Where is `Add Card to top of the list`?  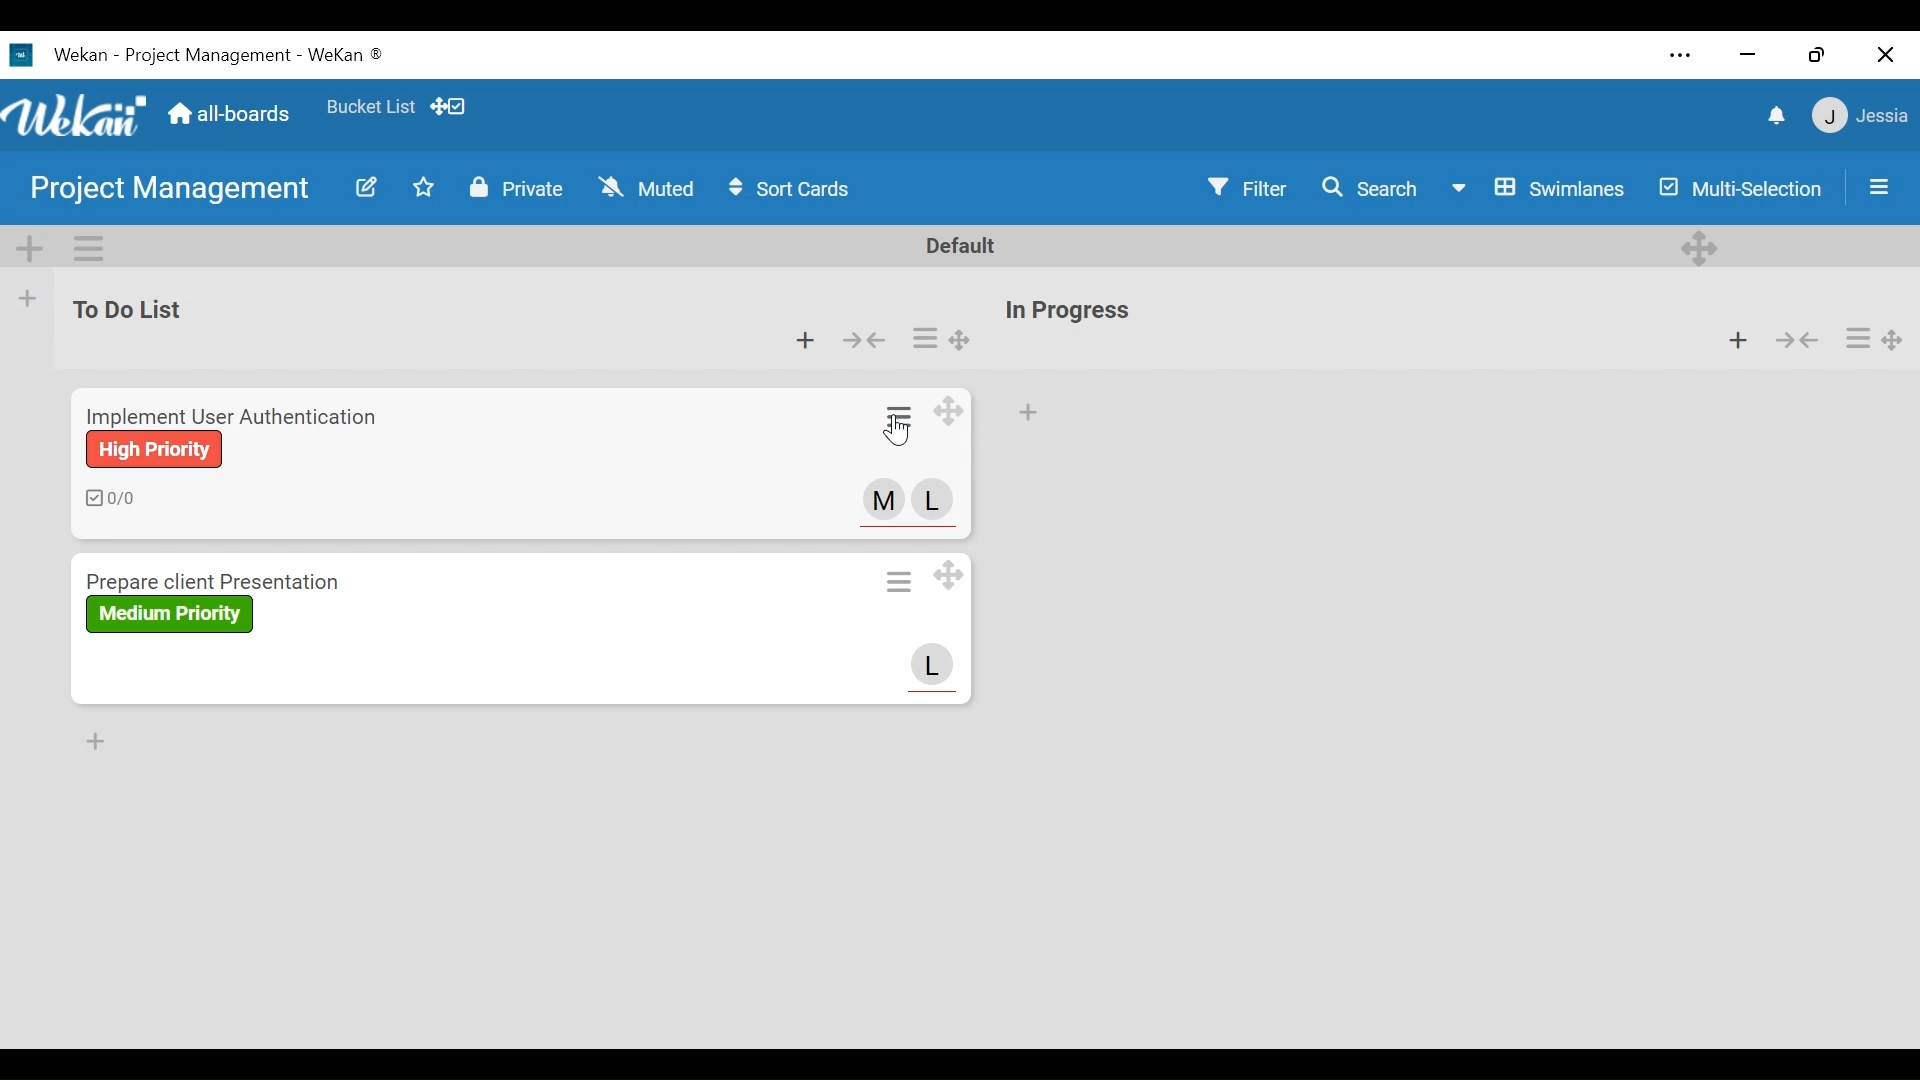
Add Card to top of the list is located at coordinates (1027, 413).